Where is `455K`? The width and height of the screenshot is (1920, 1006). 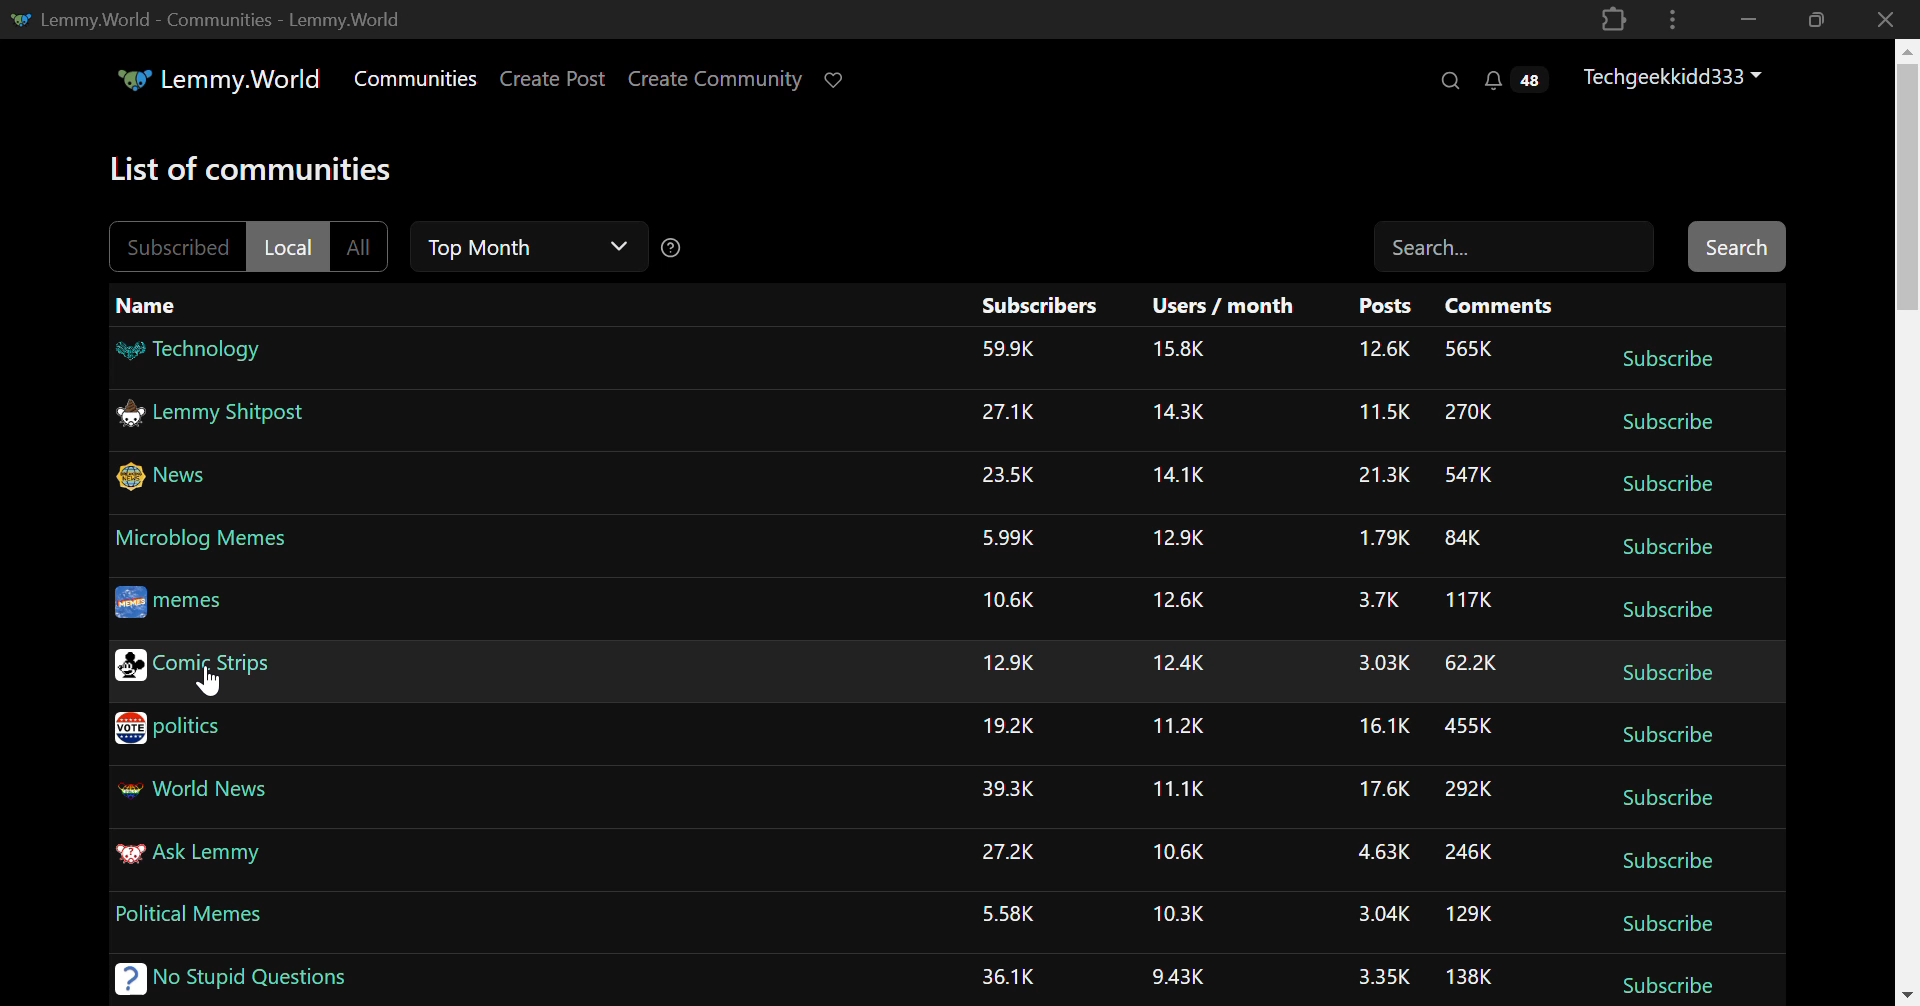 455K is located at coordinates (1469, 726).